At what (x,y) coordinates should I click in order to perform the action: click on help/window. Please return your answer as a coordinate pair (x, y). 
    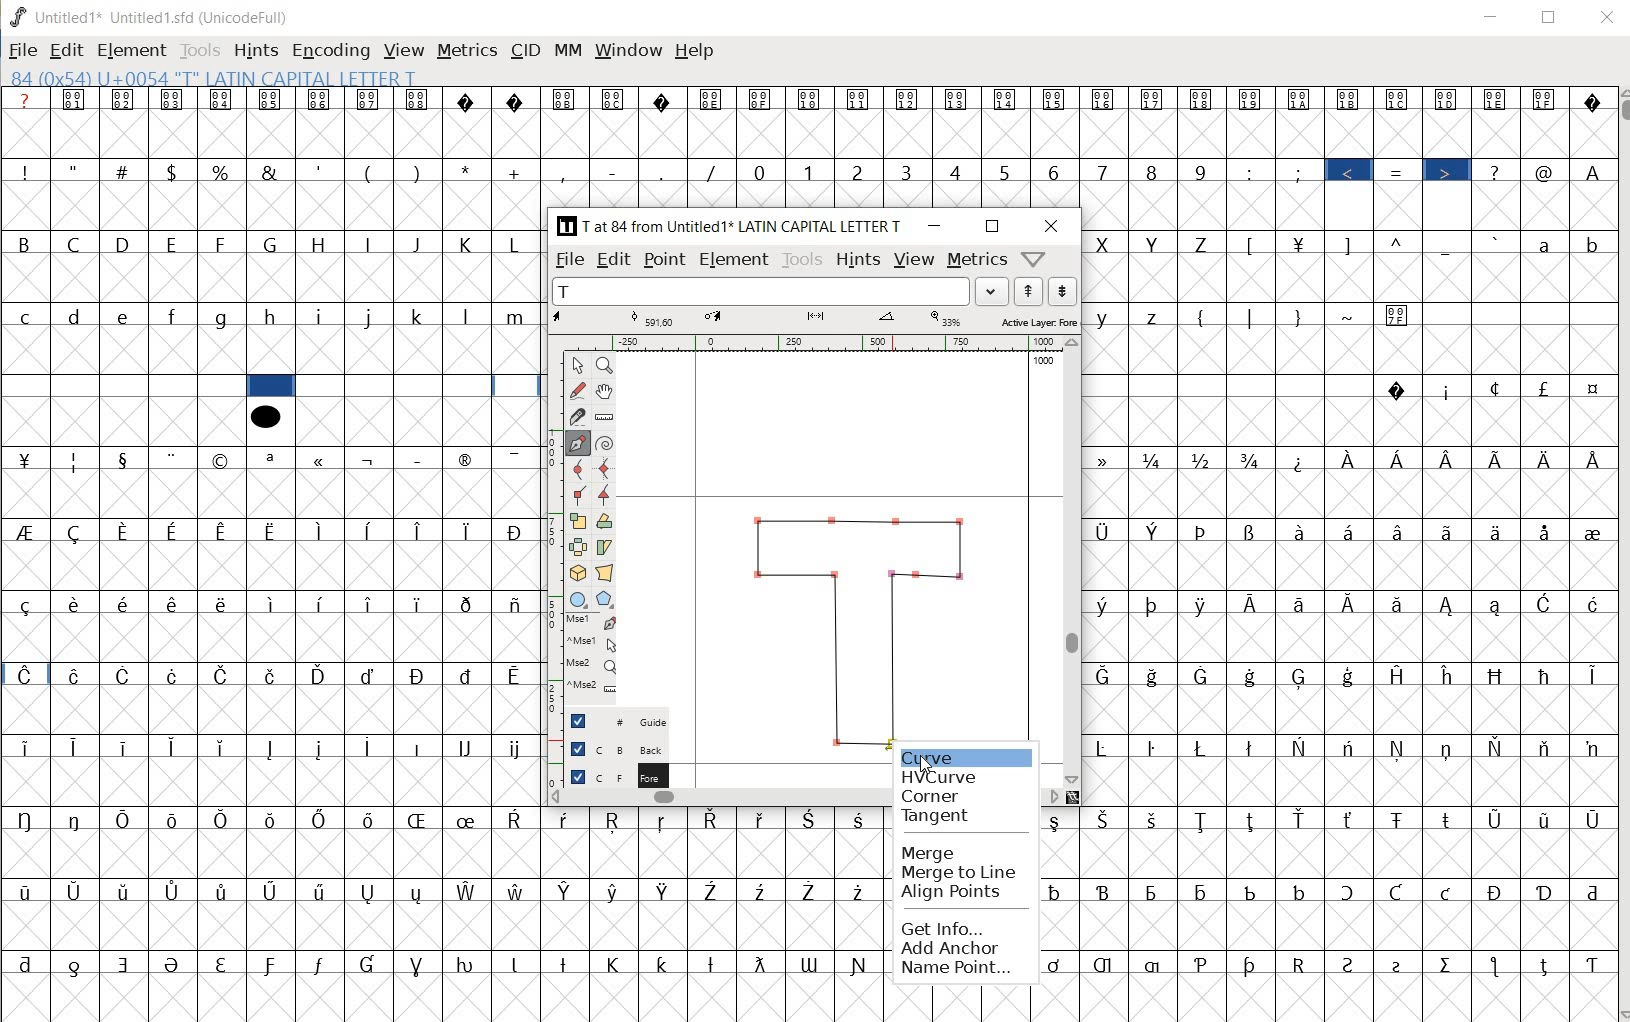
    Looking at the image, I should click on (1033, 259).